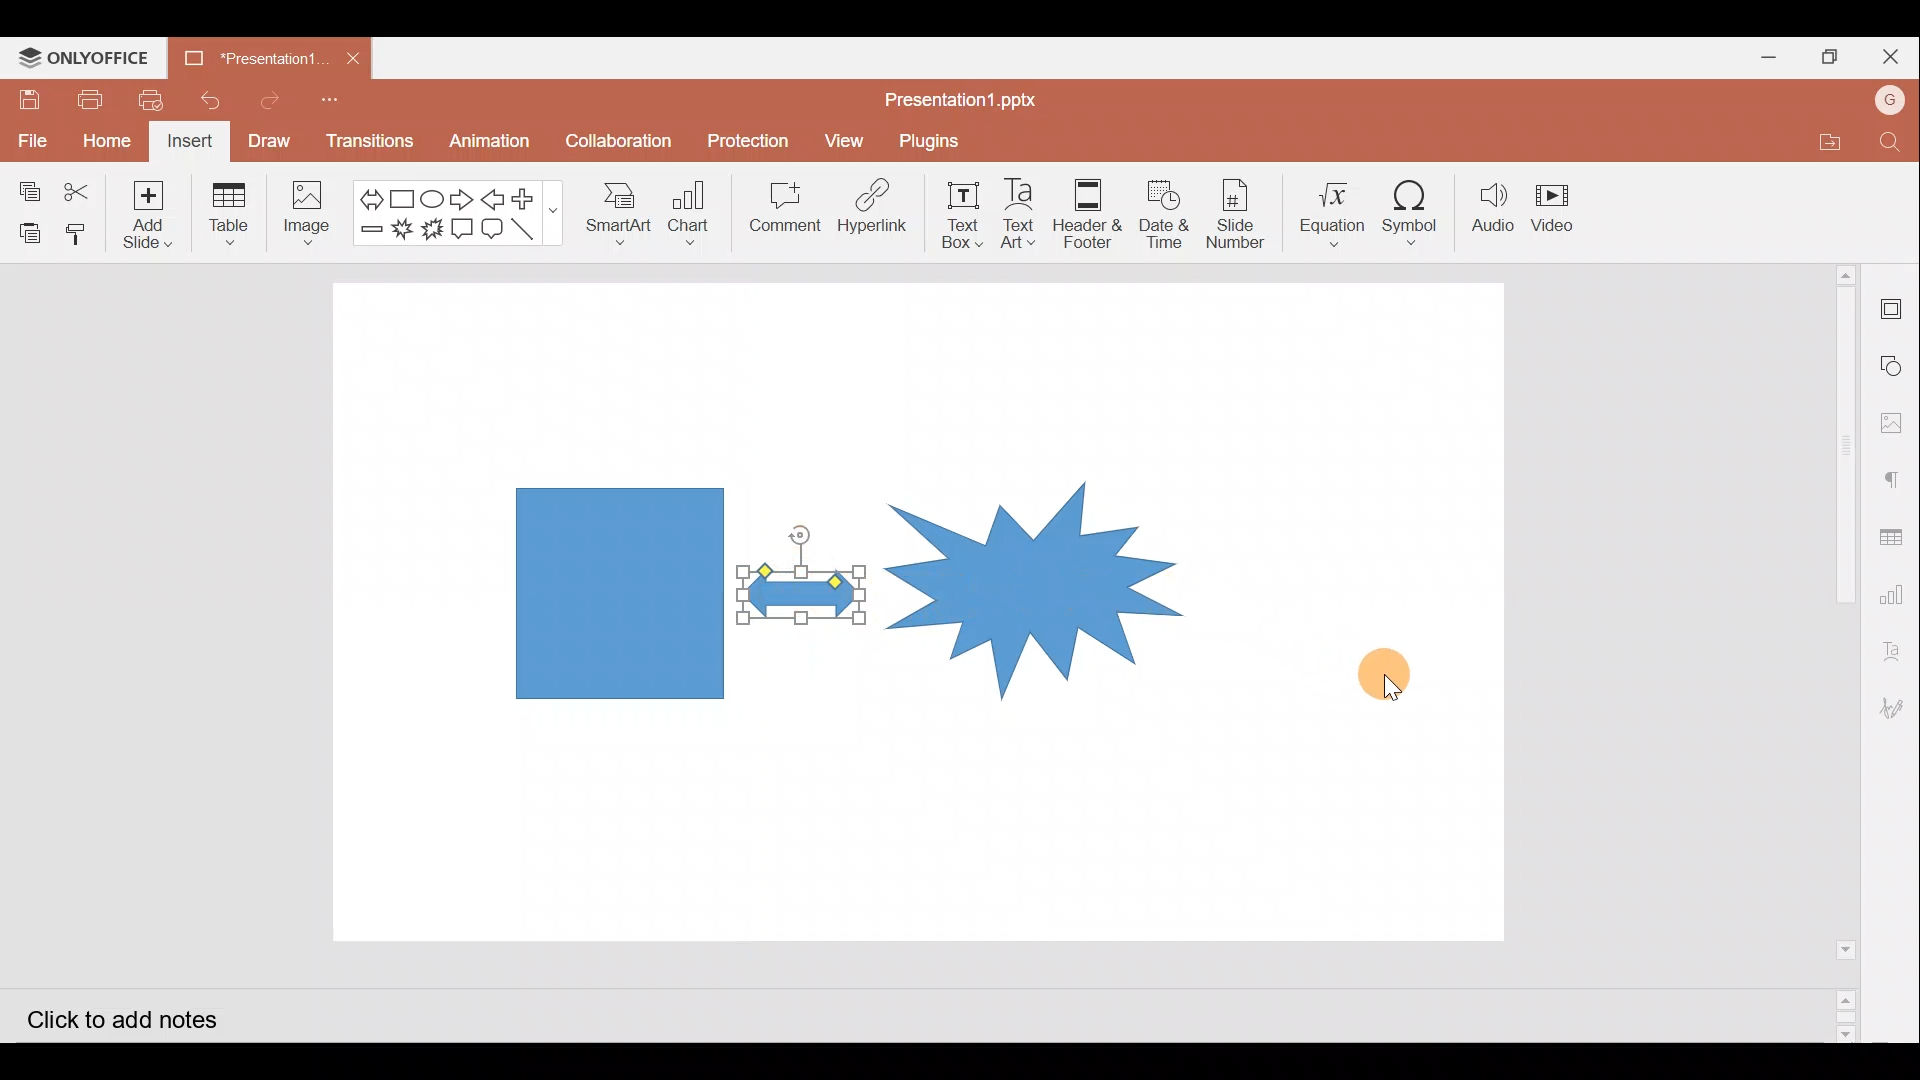  Describe the element at coordinates (1894, 363) in the screenshot. I see `Shapes settings` at that location.